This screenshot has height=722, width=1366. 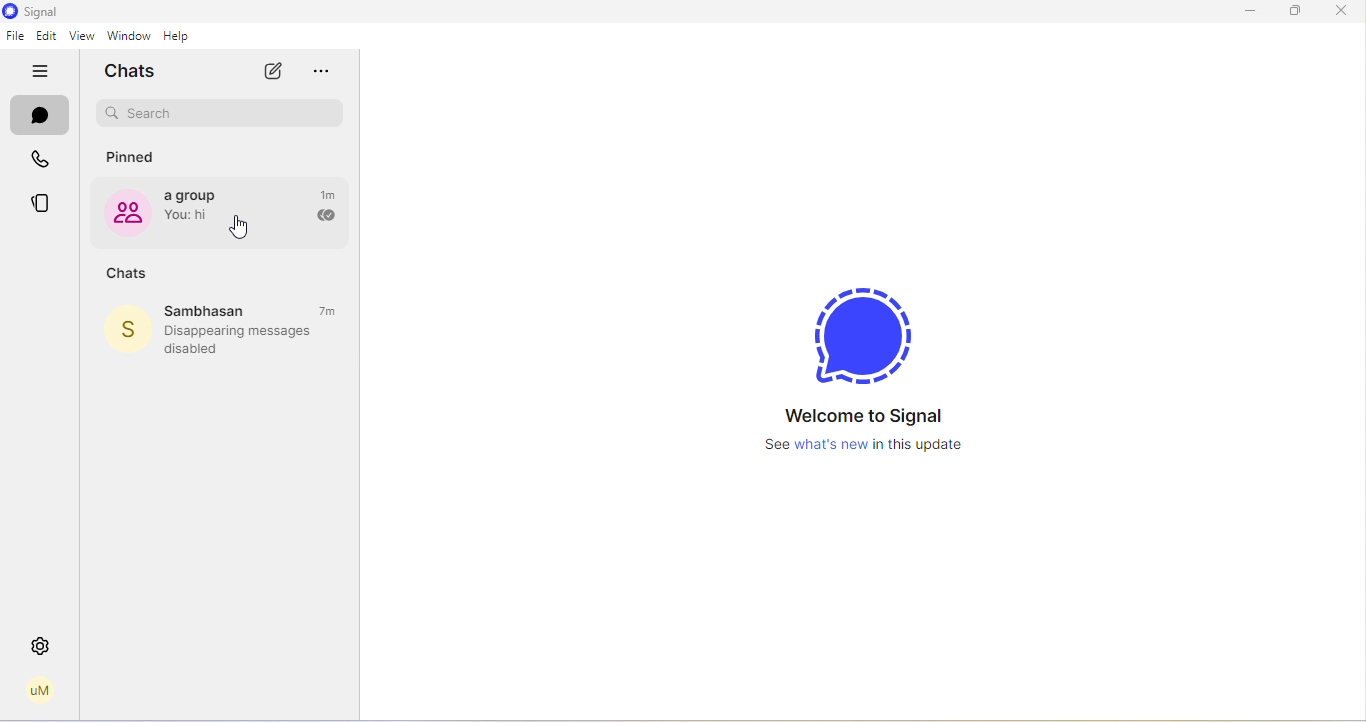 What do you see at coordinates (134, 158) in the screenshot?
I see `pinned` at bounding box center [134, 158].